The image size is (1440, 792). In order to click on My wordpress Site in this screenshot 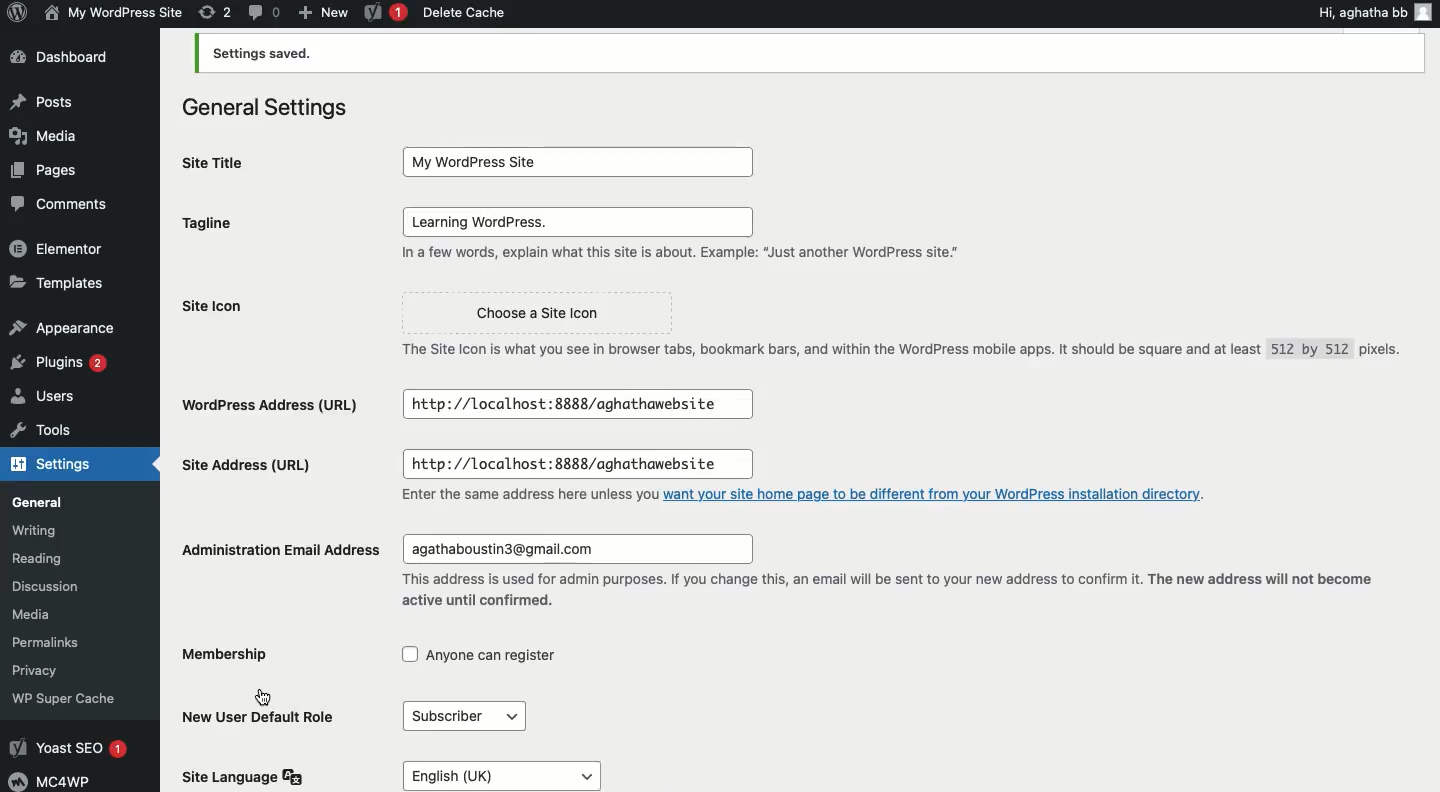, I will do `click(111, 12)`.